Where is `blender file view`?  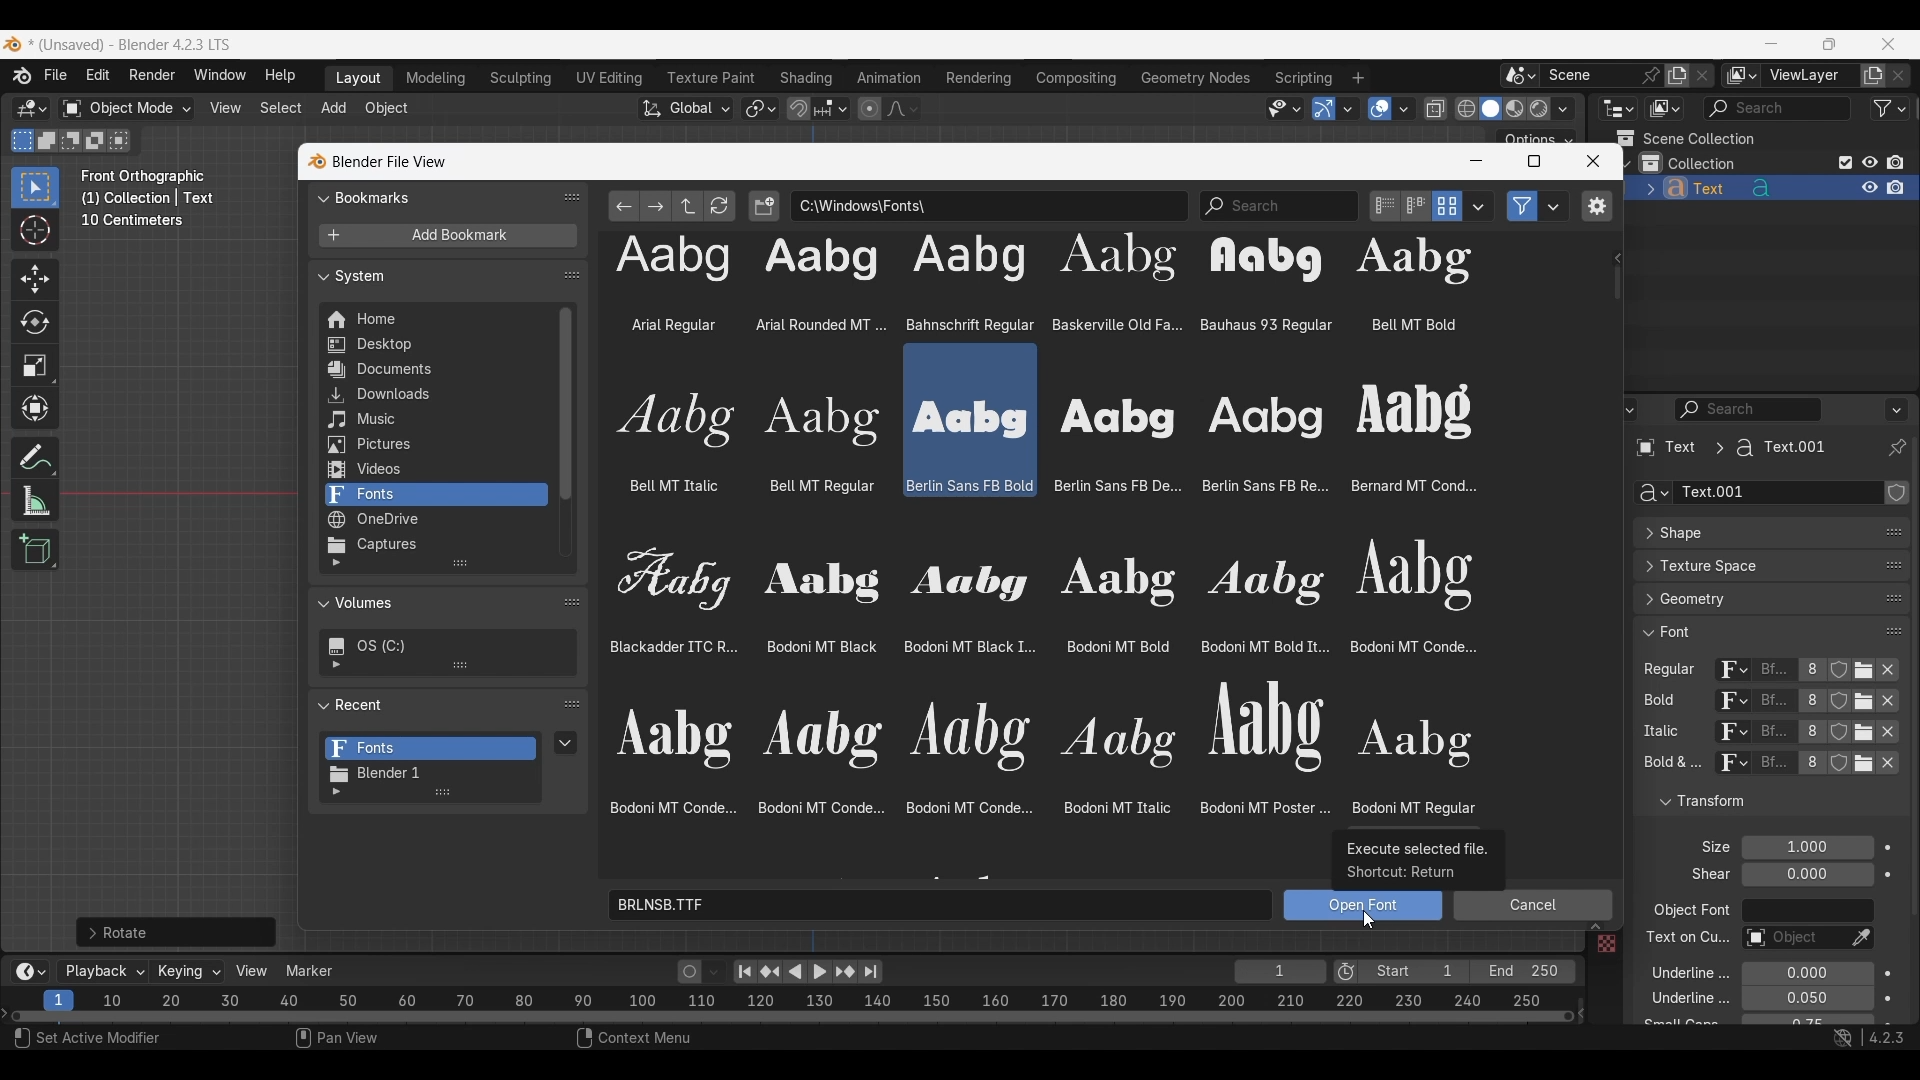 blender file view is located at coordinates (387, 161).